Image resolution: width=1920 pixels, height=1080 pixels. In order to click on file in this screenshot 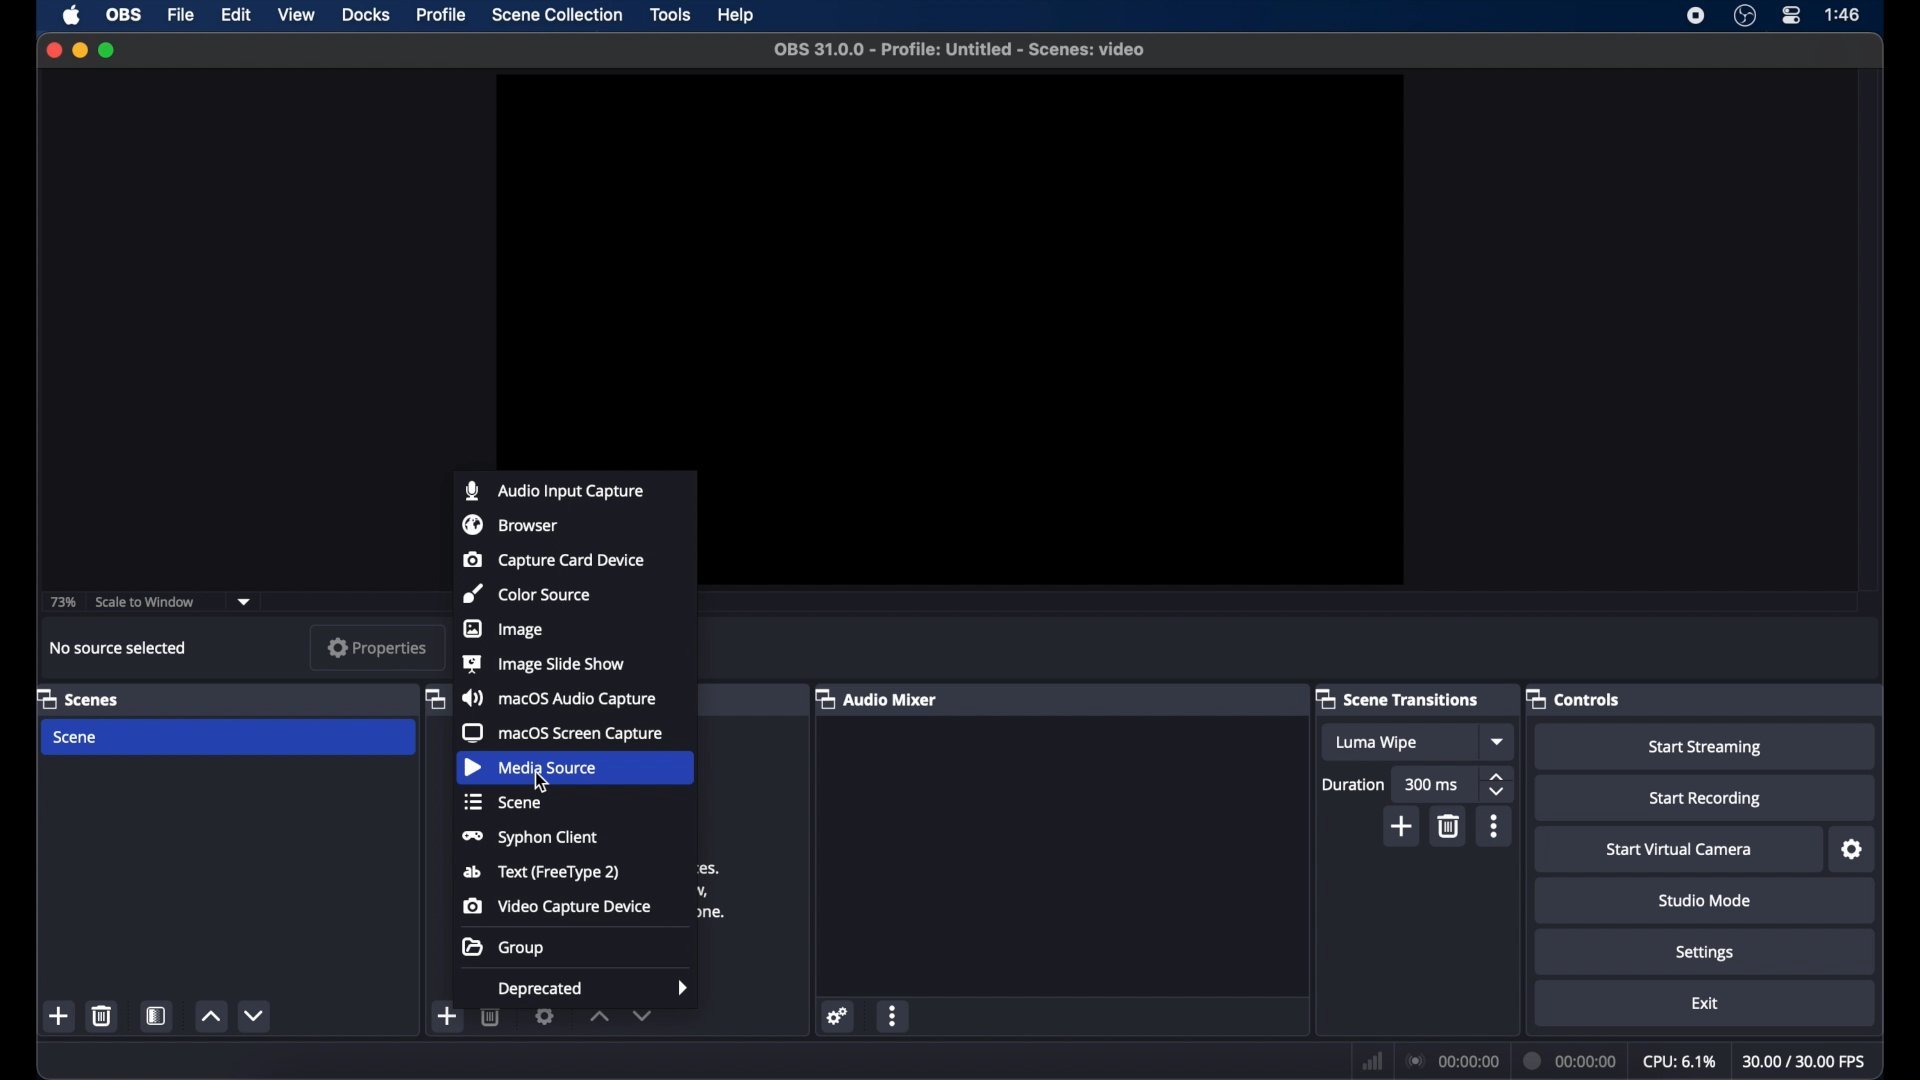, I will do `click(182, 16)`.